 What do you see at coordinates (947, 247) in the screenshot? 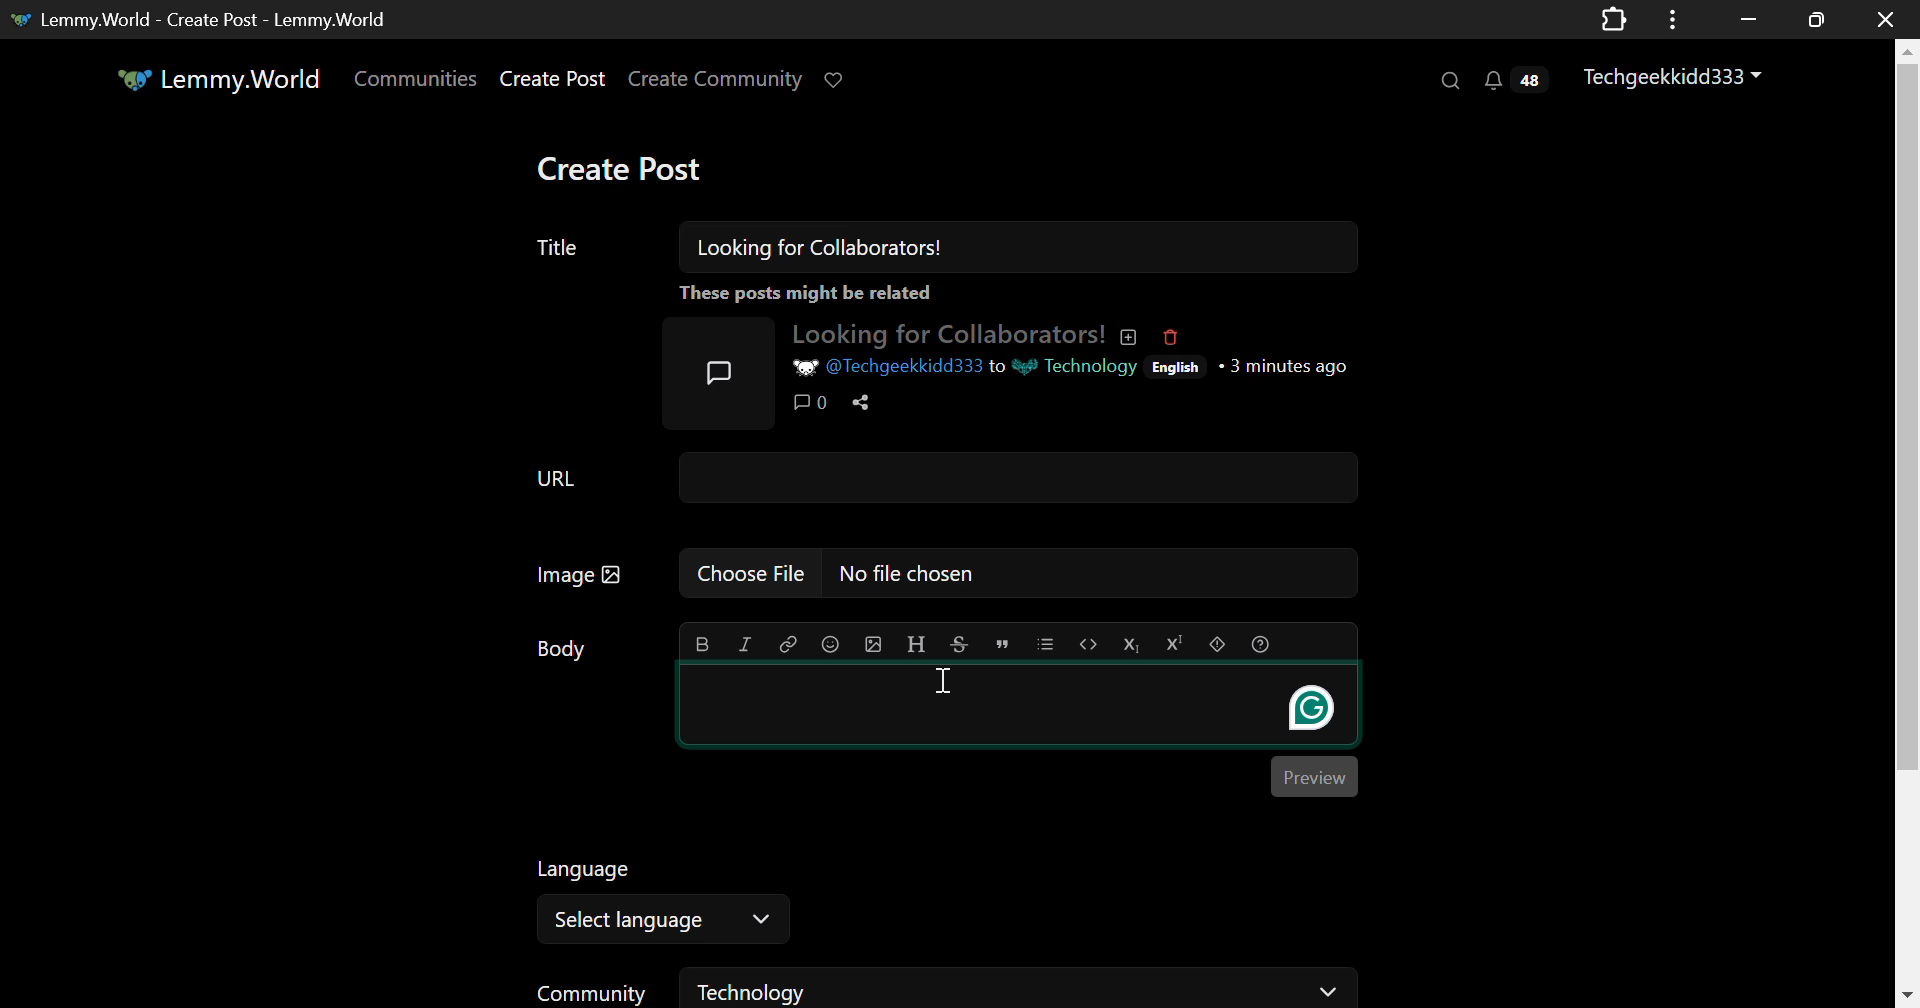
I see `Title: Looking for Collaborators!` at bounding box center [947, 247].